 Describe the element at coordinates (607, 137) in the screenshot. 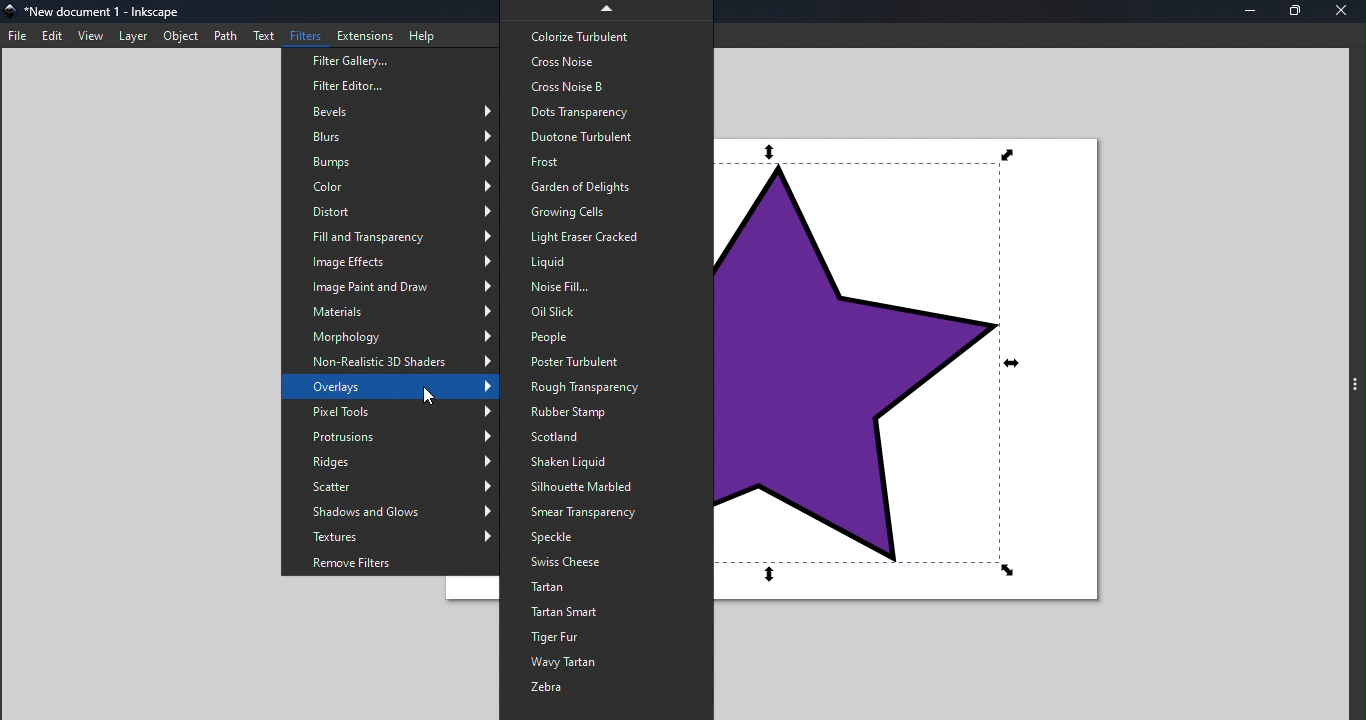

I see `Duotone turbulent` at that location.